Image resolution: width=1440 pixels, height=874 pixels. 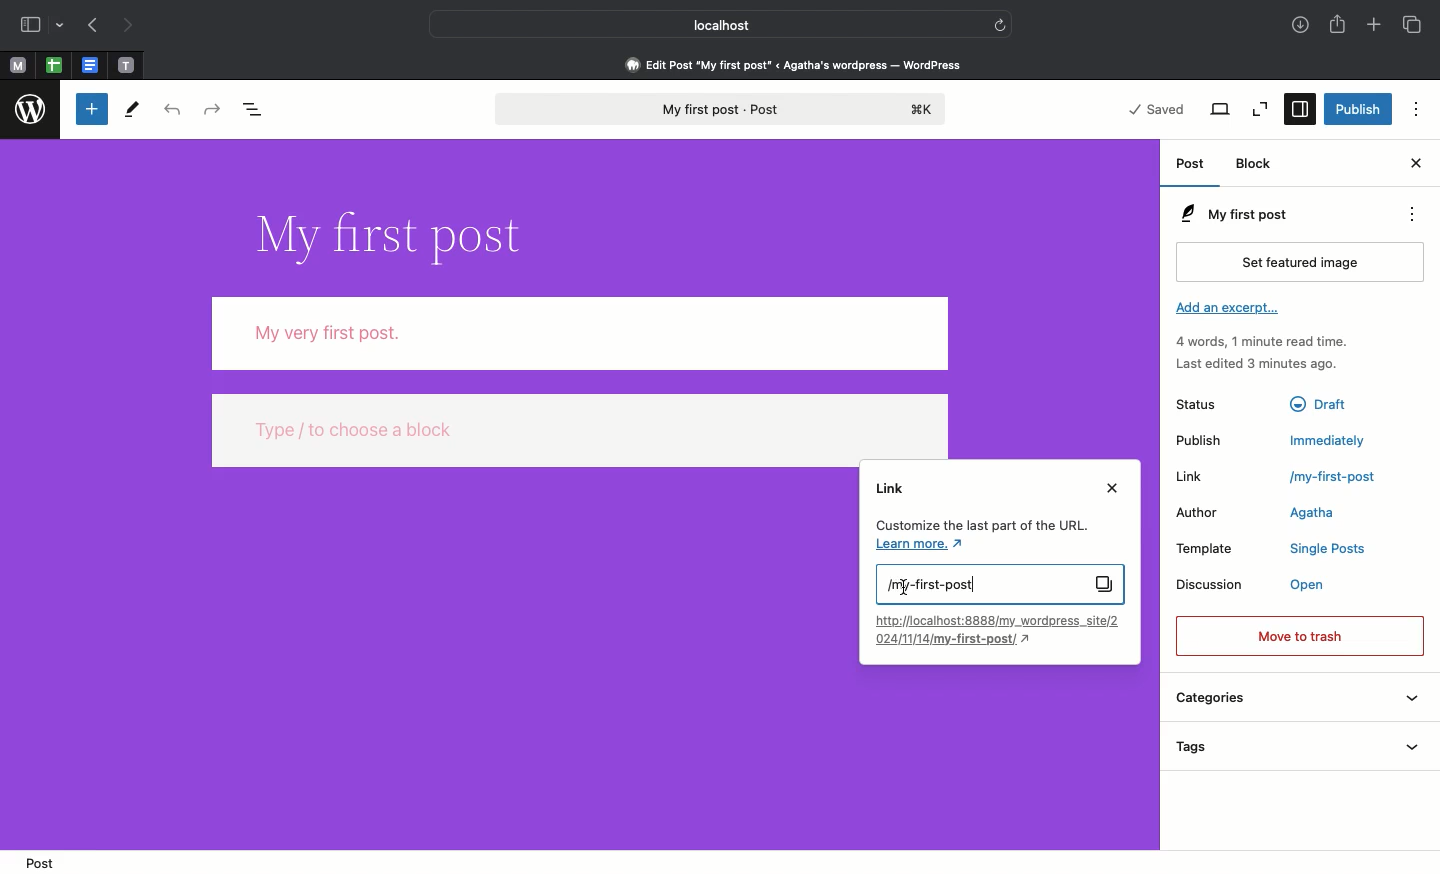 I want to click on Discussion, so click(x=1211, y=585).